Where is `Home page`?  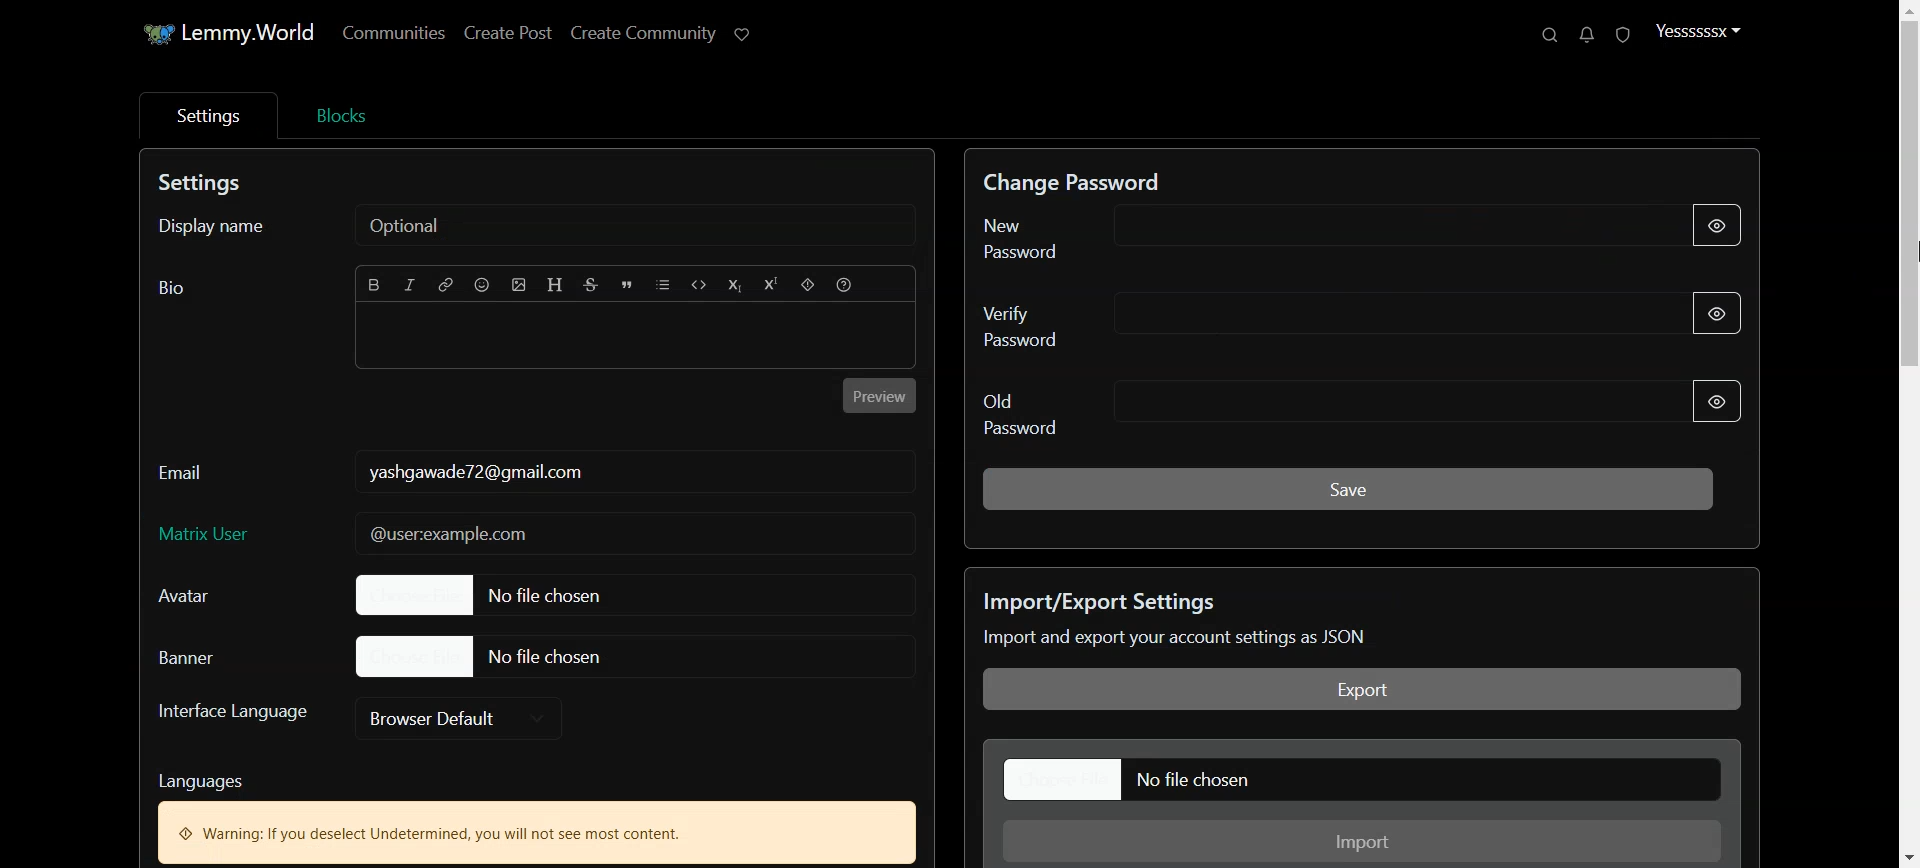 Home page is located at coordinates (226, 34).